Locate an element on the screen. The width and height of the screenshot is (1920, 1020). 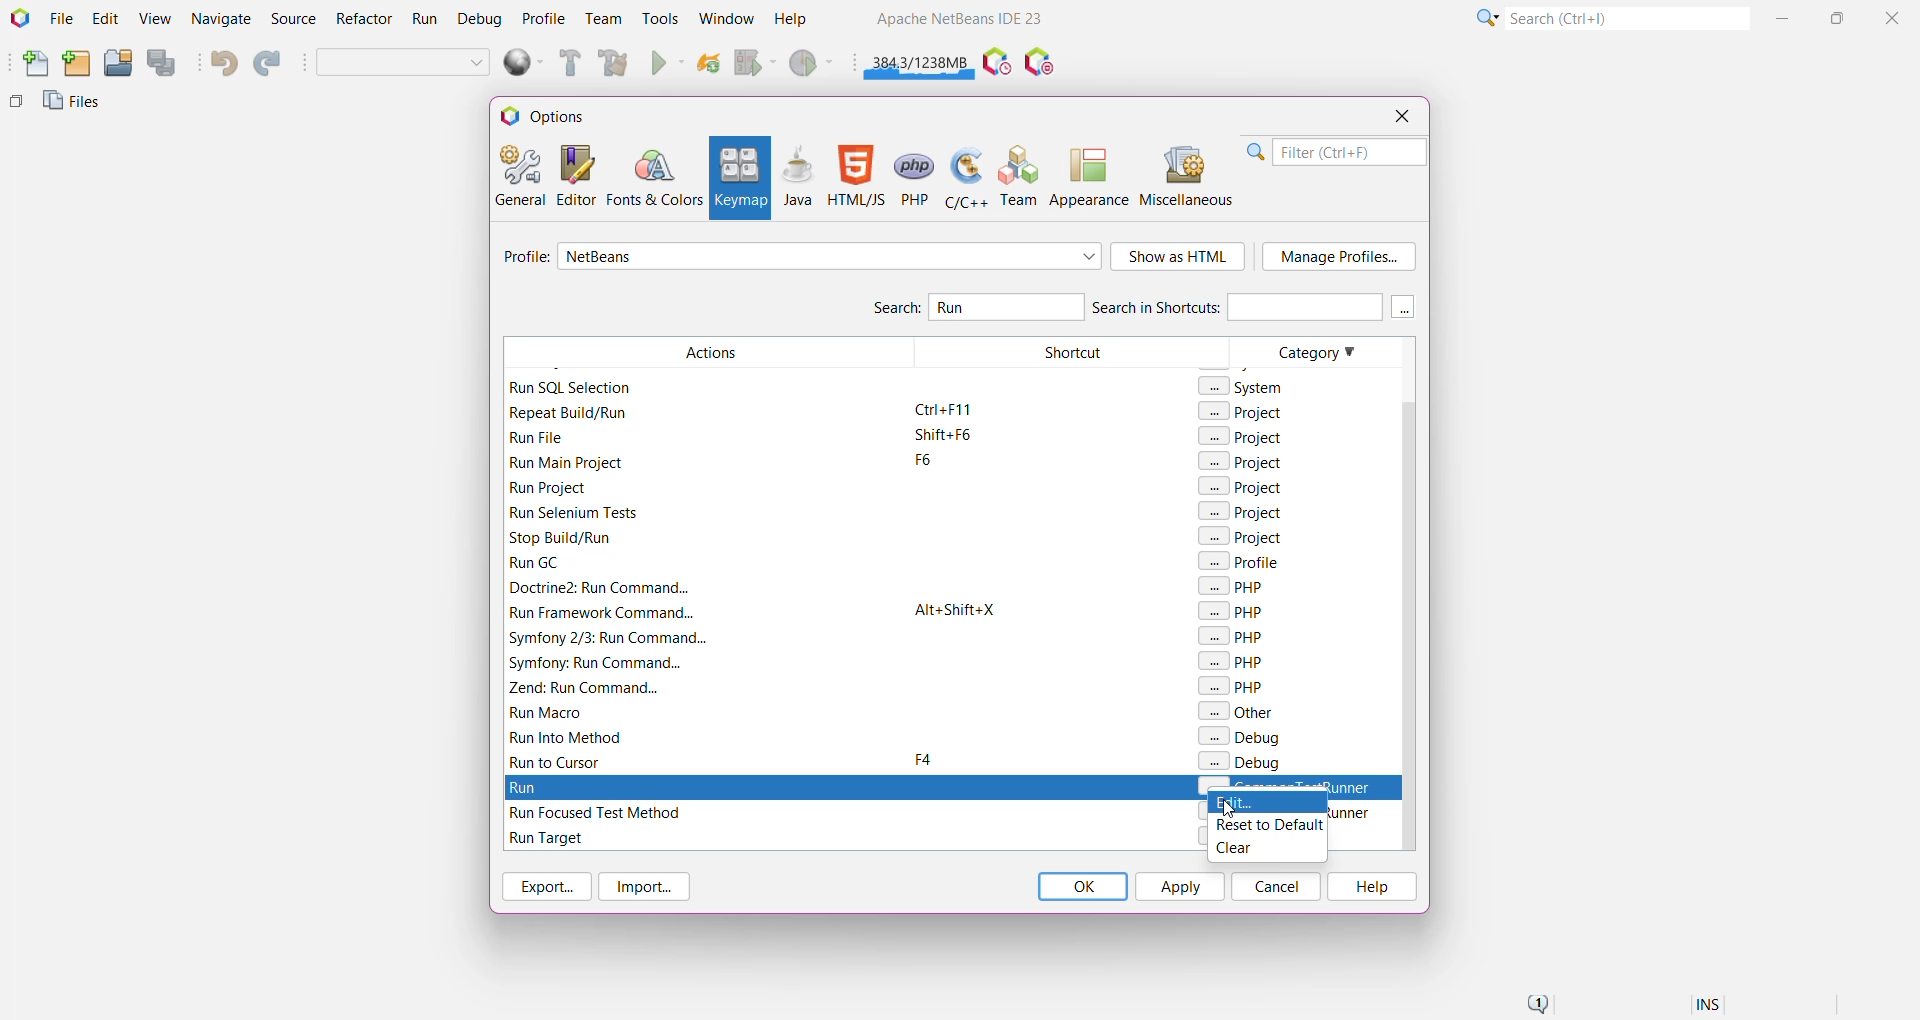
 is located at coordinates (16, 106).